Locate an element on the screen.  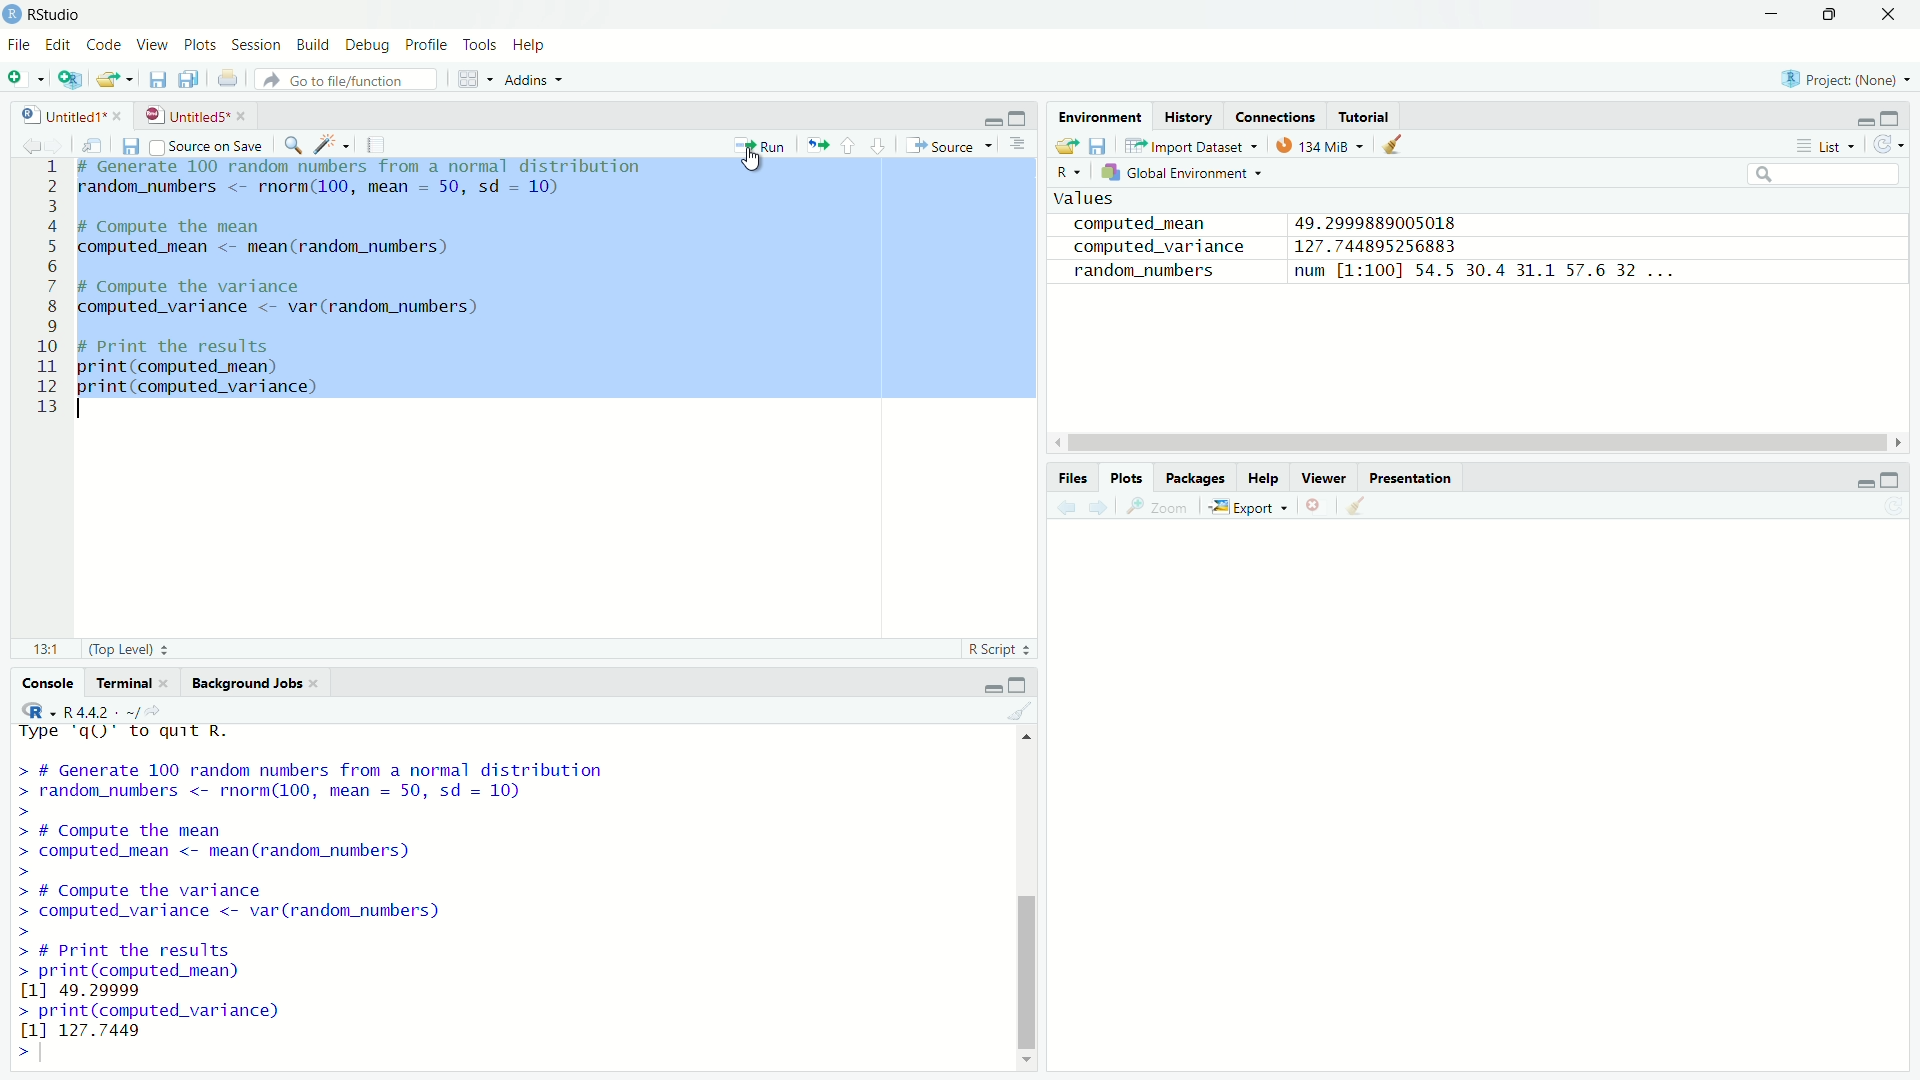
close is located at coordinates (122, 114).